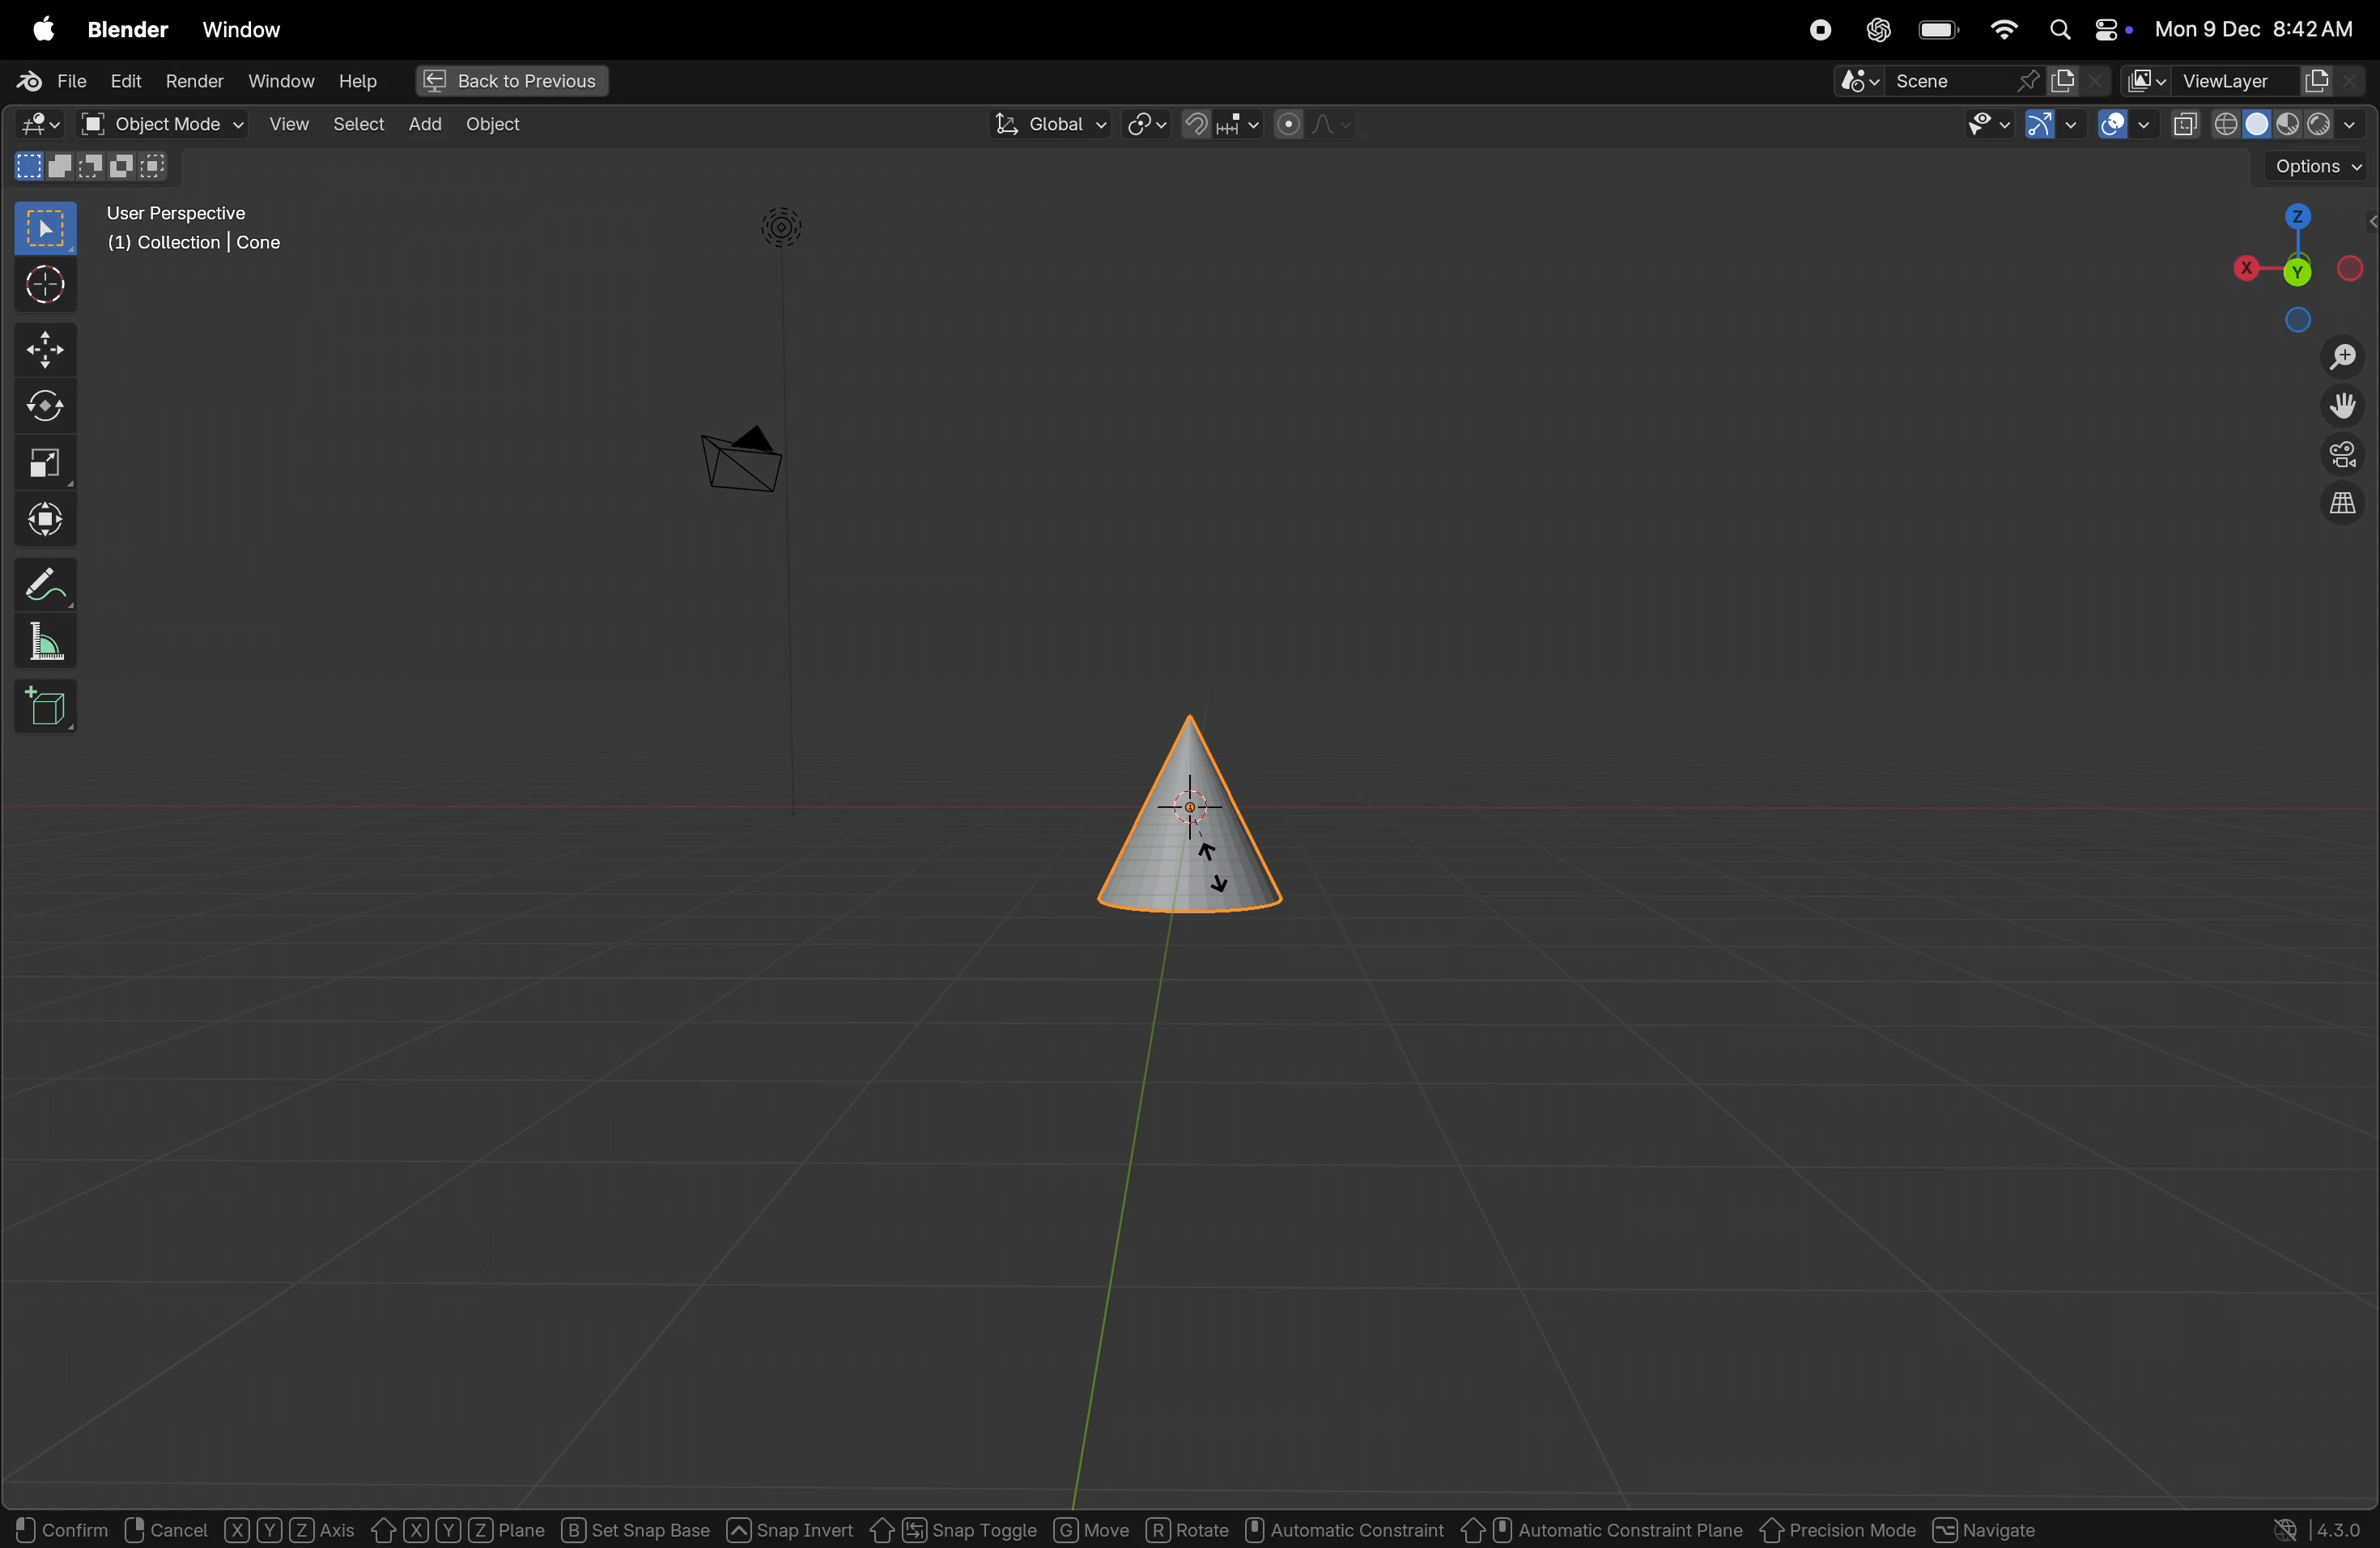 The width and height of the screenshot is (2380, 1548). Describe the element at coordinates (46, 1528) in the screenshot. I see `select` at that location.